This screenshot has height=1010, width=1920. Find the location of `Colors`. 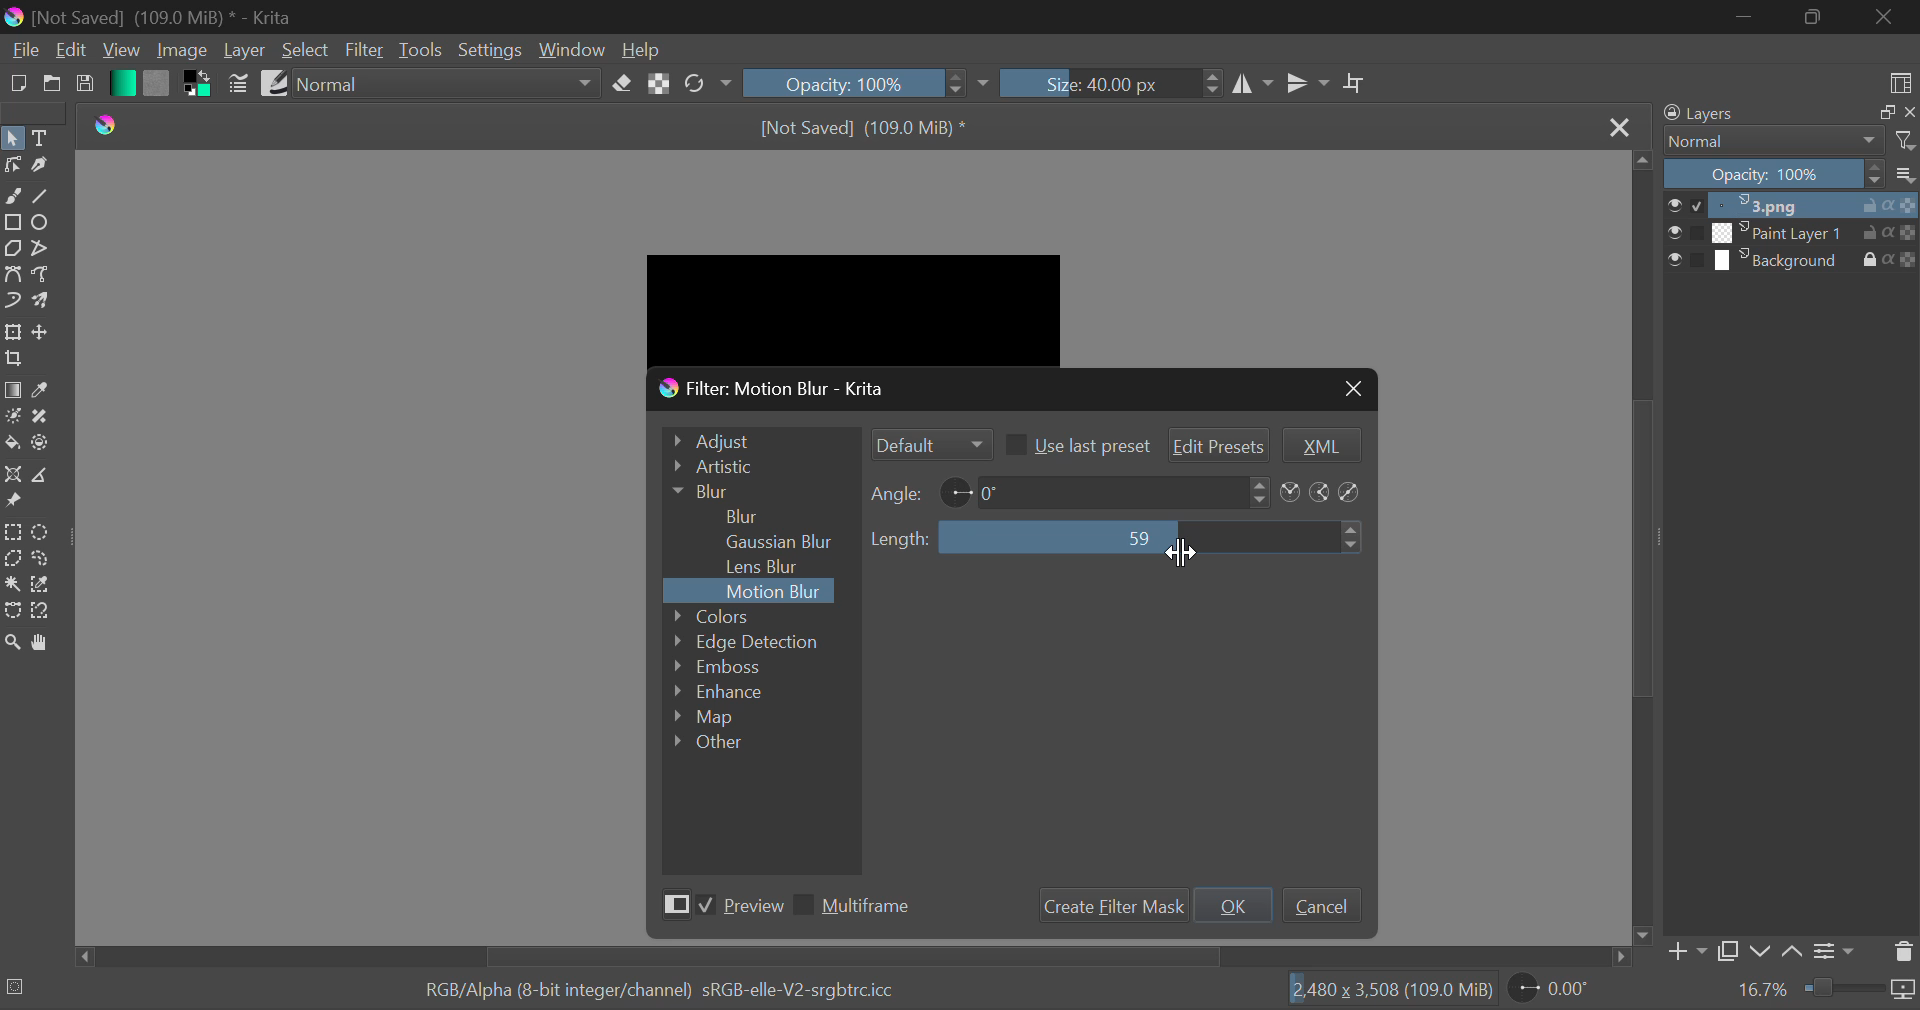

Colors is located at coordinates (739, 615).